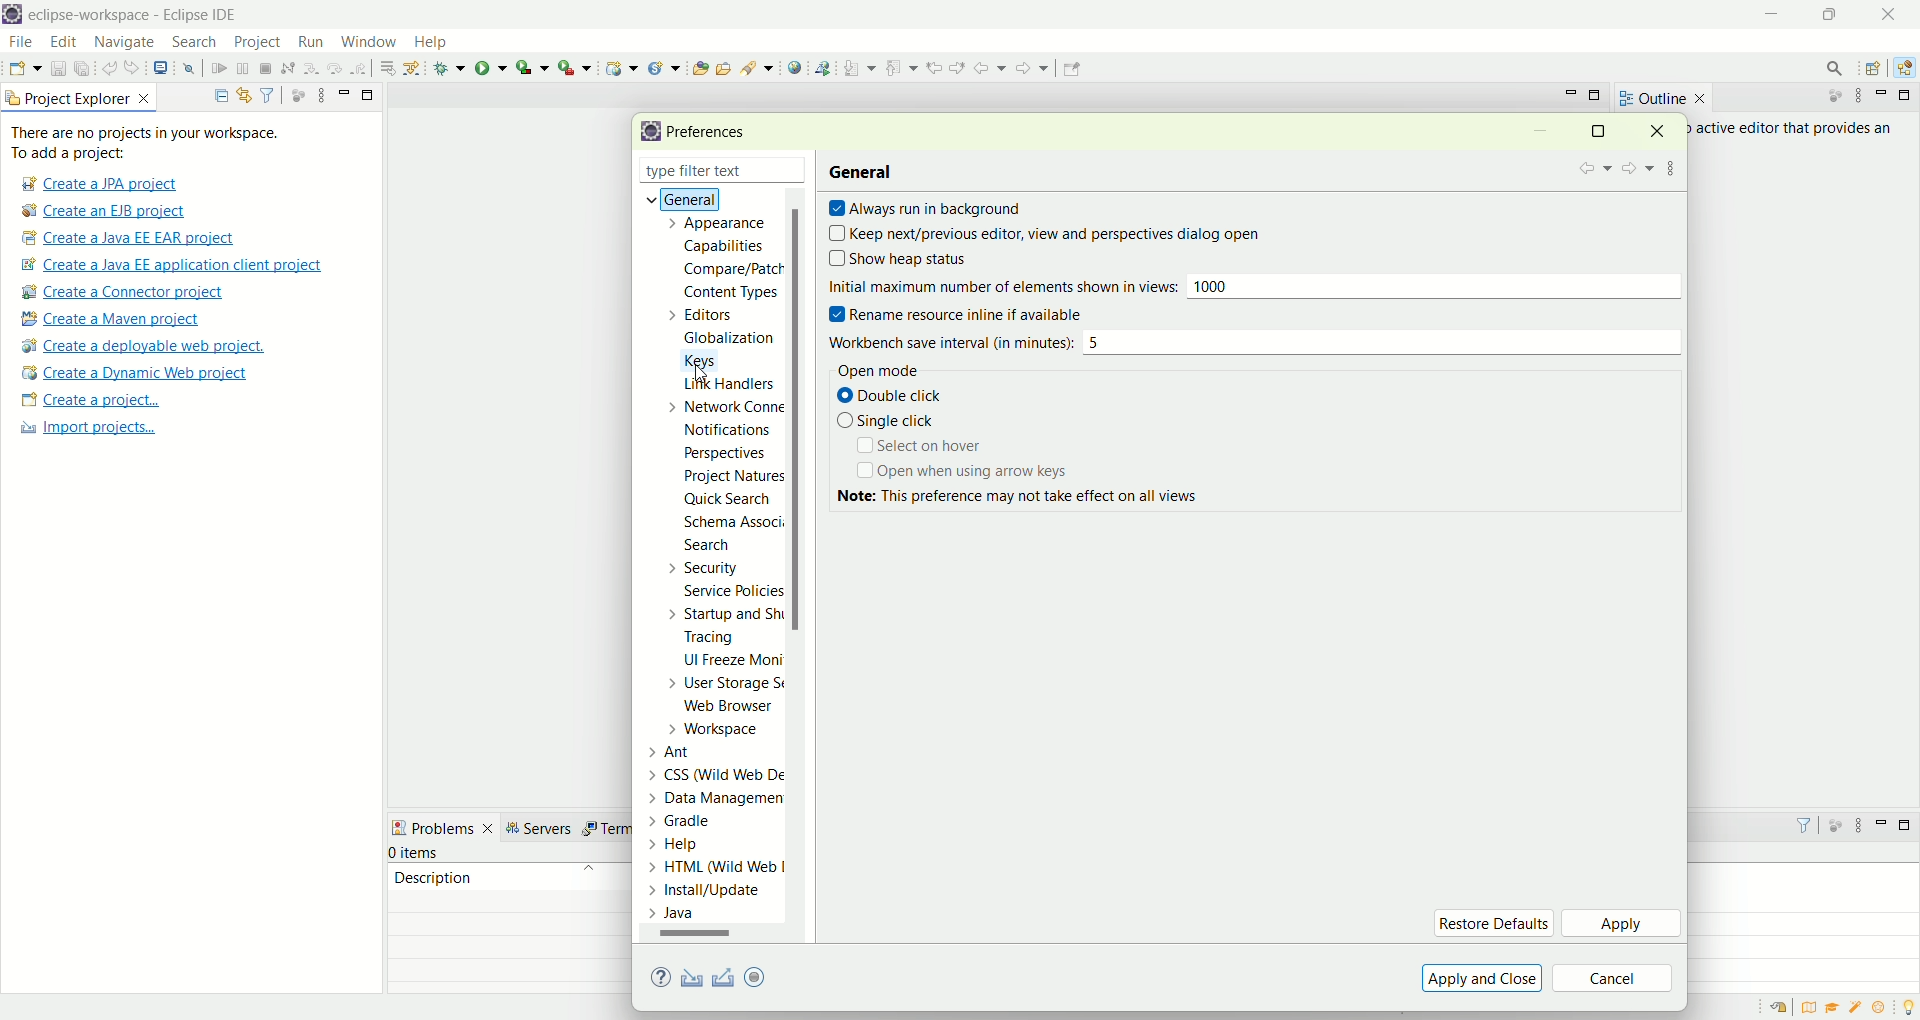 The width and height of the screenshot is (1920, 1020). Describe the element at coordinates (80, 97) in the screenshot. I see `project explorer` at that location.